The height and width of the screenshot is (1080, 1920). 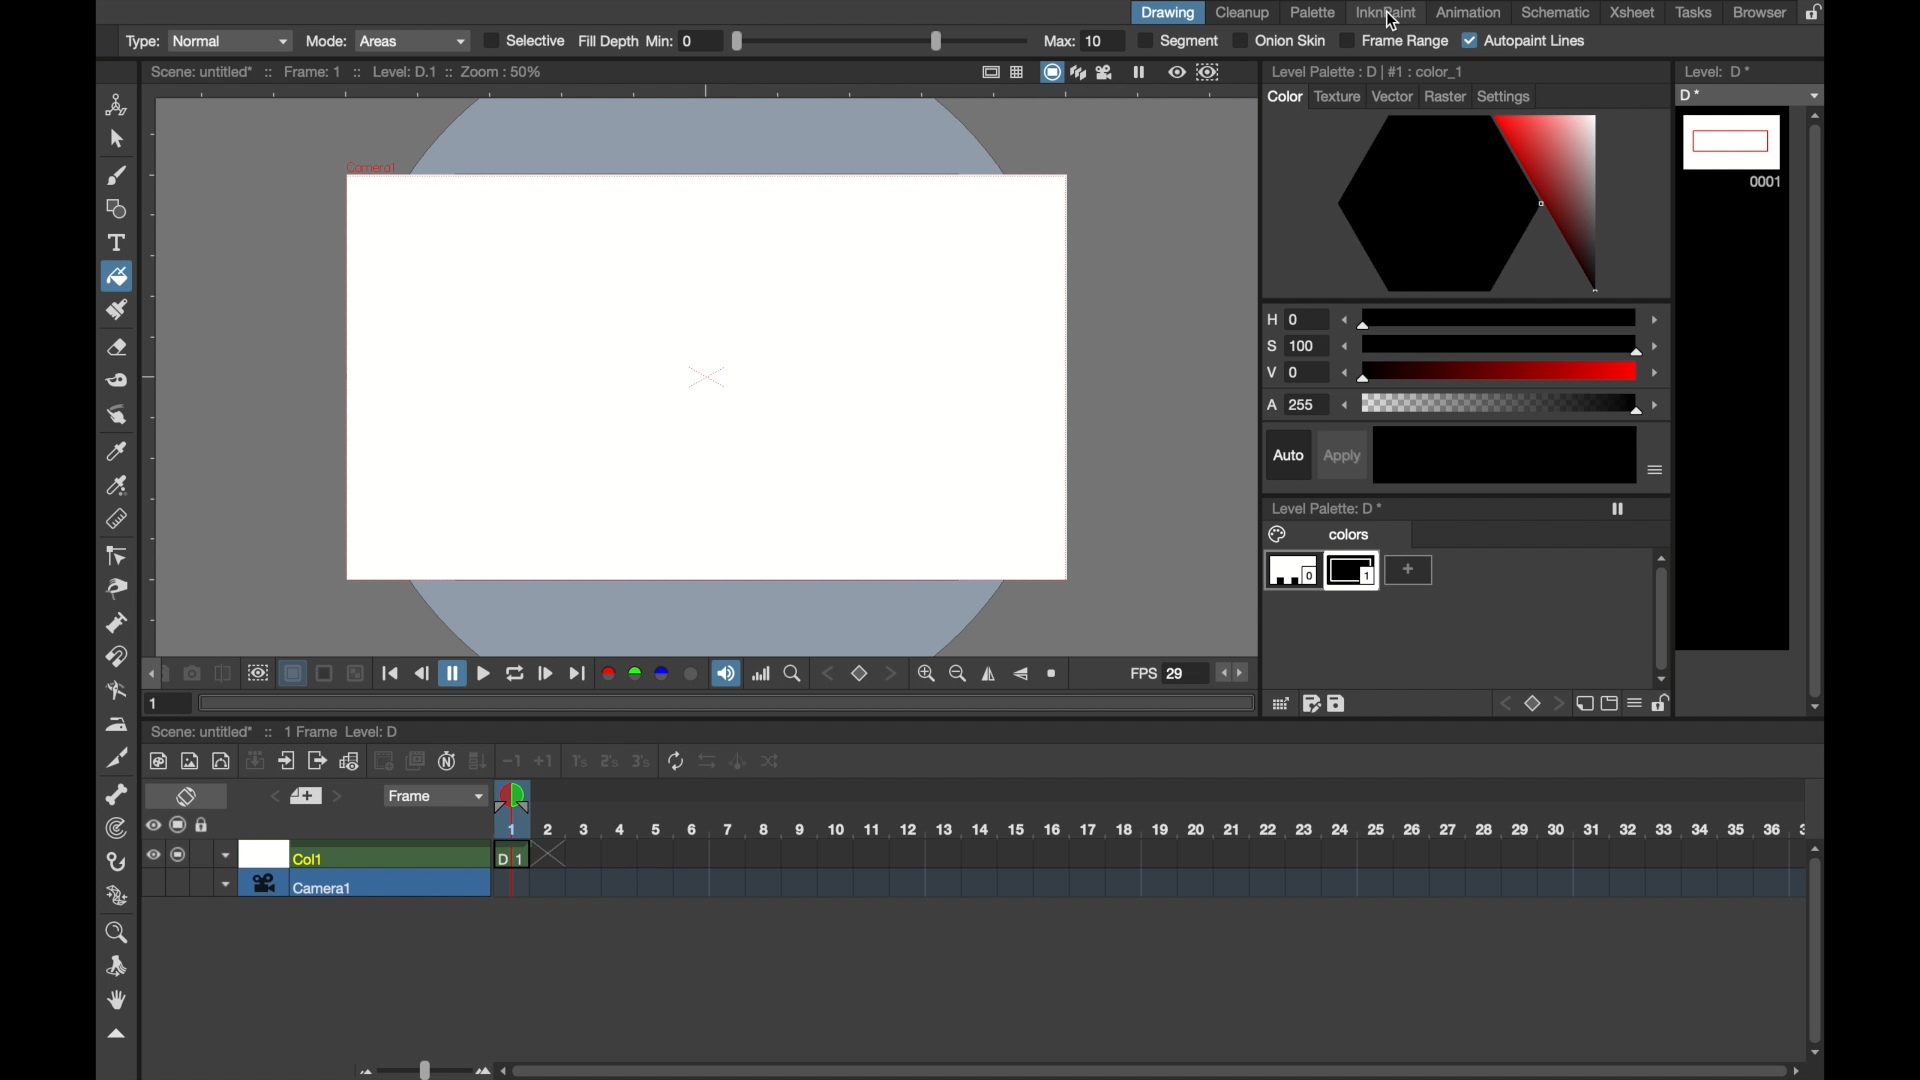 What do you see at coordinates (1212, 72) in the screenshot?
I see `frame` at bounding box center [1212, 72].